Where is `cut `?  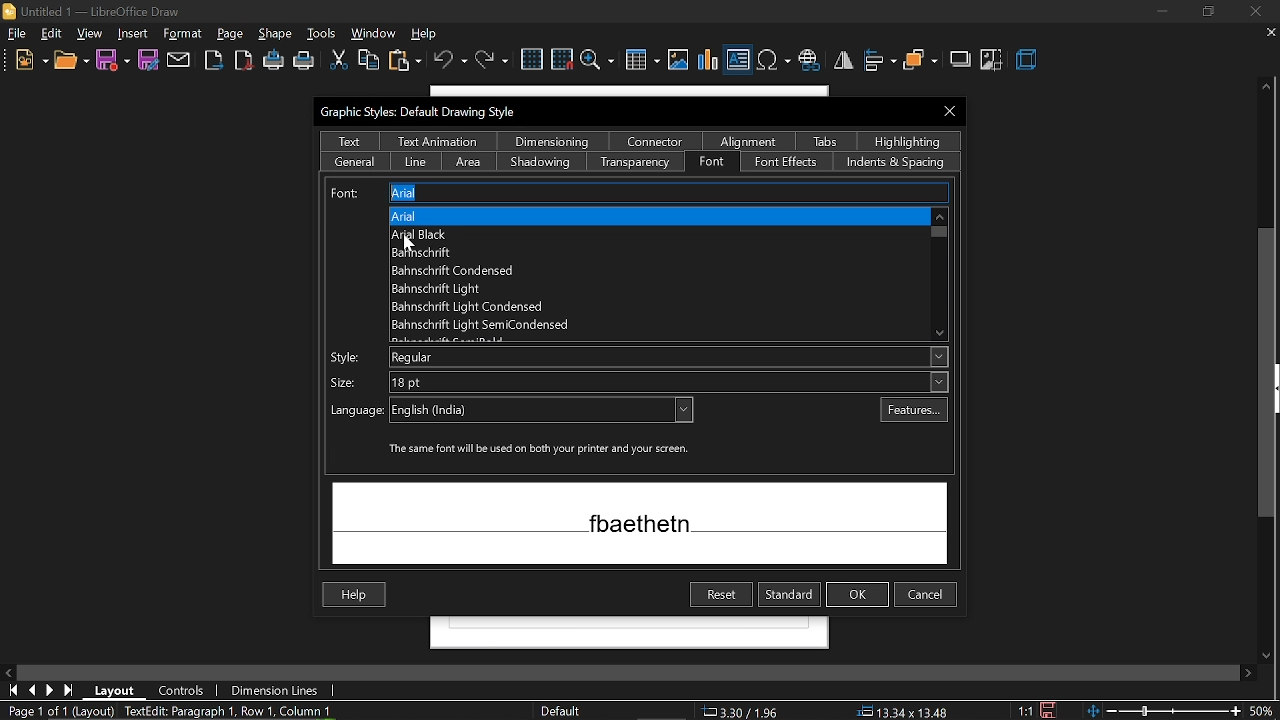 cut  is located at coordinates (338, 62).